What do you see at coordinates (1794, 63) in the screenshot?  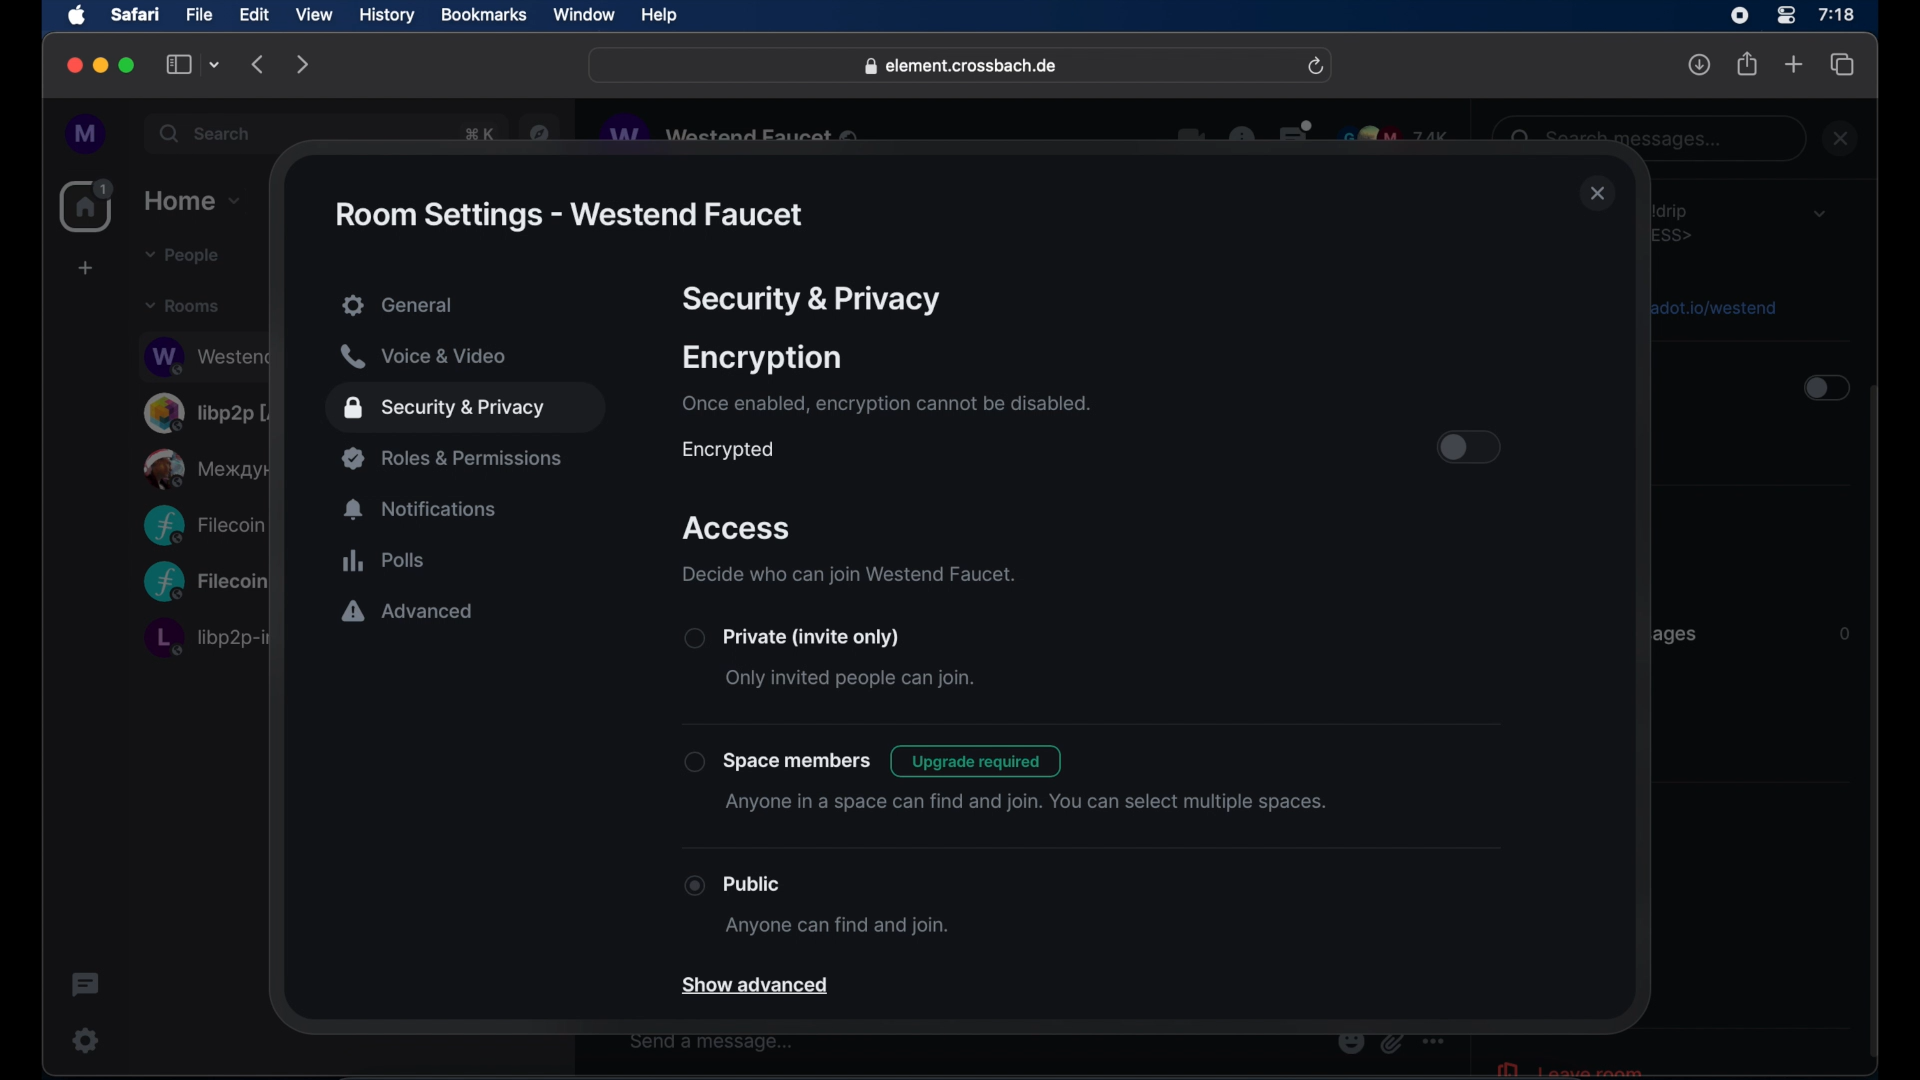 I see `new tab` at bounding box center [1794, 63].